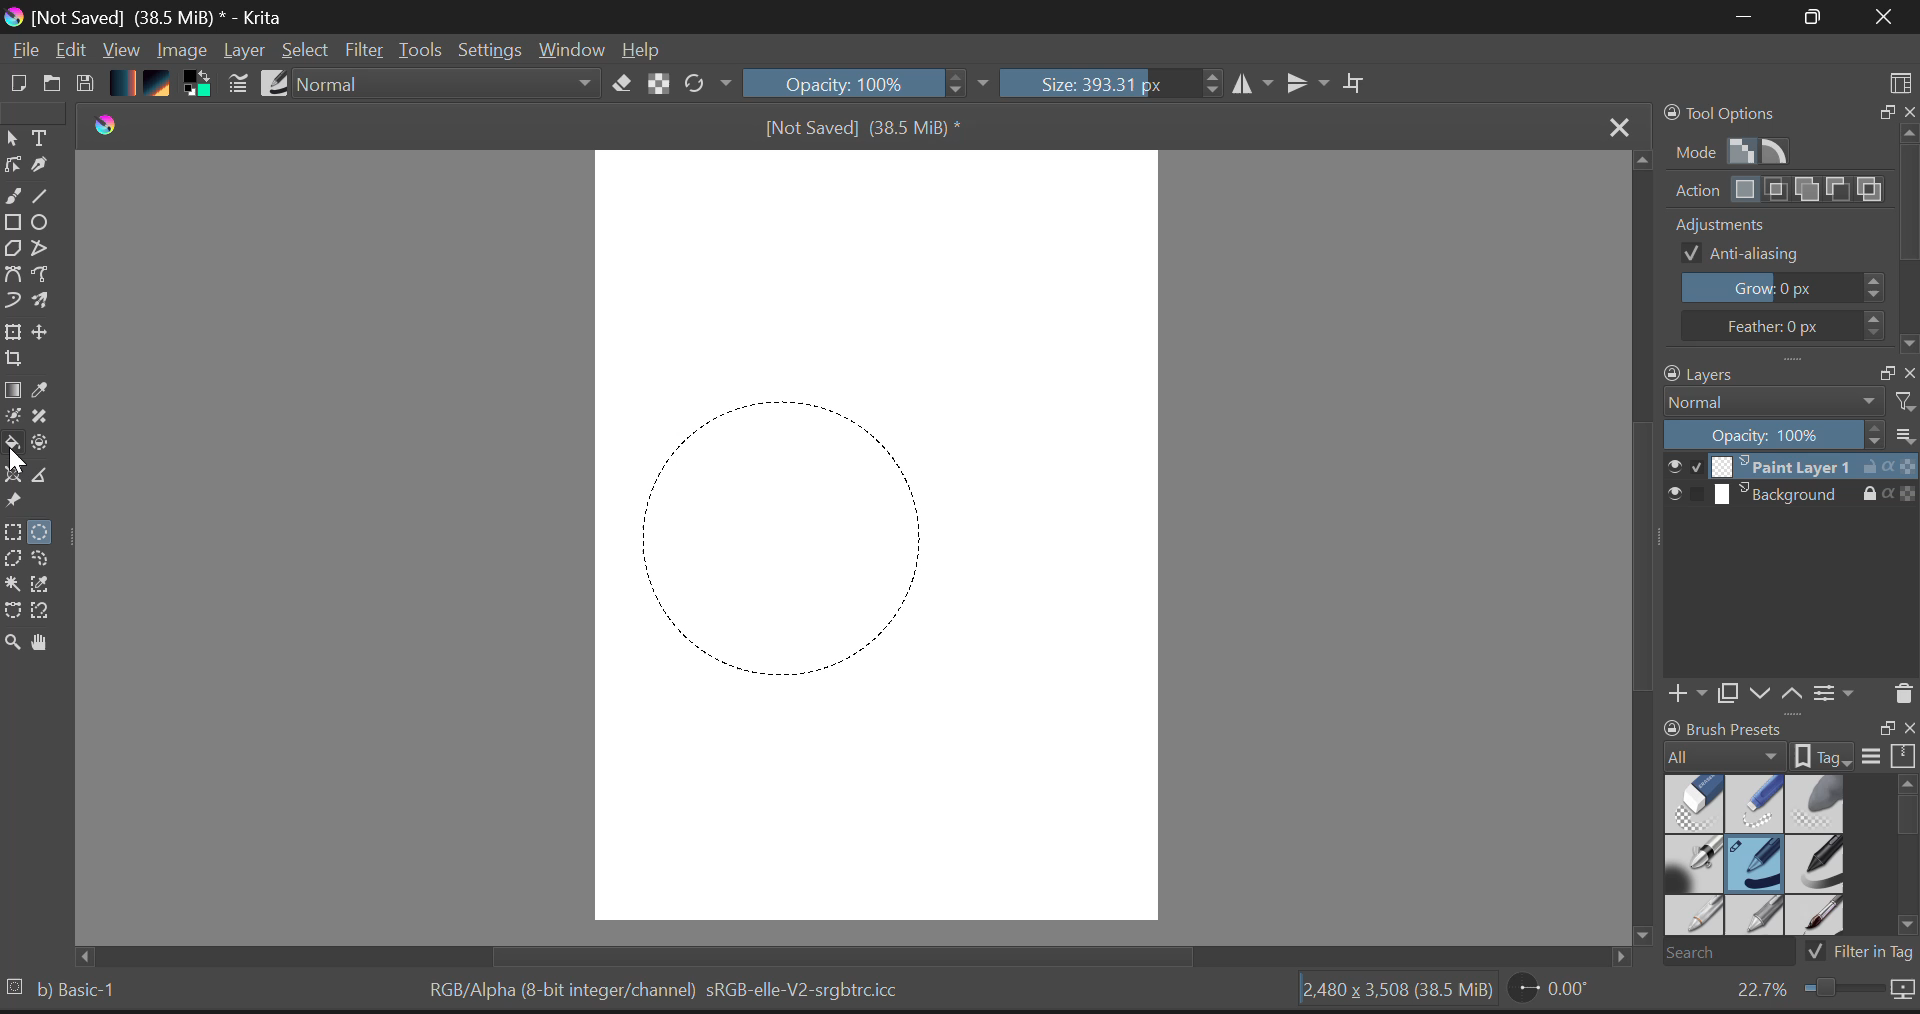  What do you see at coordinates (47, 199) in the screenshot?
I see `Line` at bounding box center [47, 199].